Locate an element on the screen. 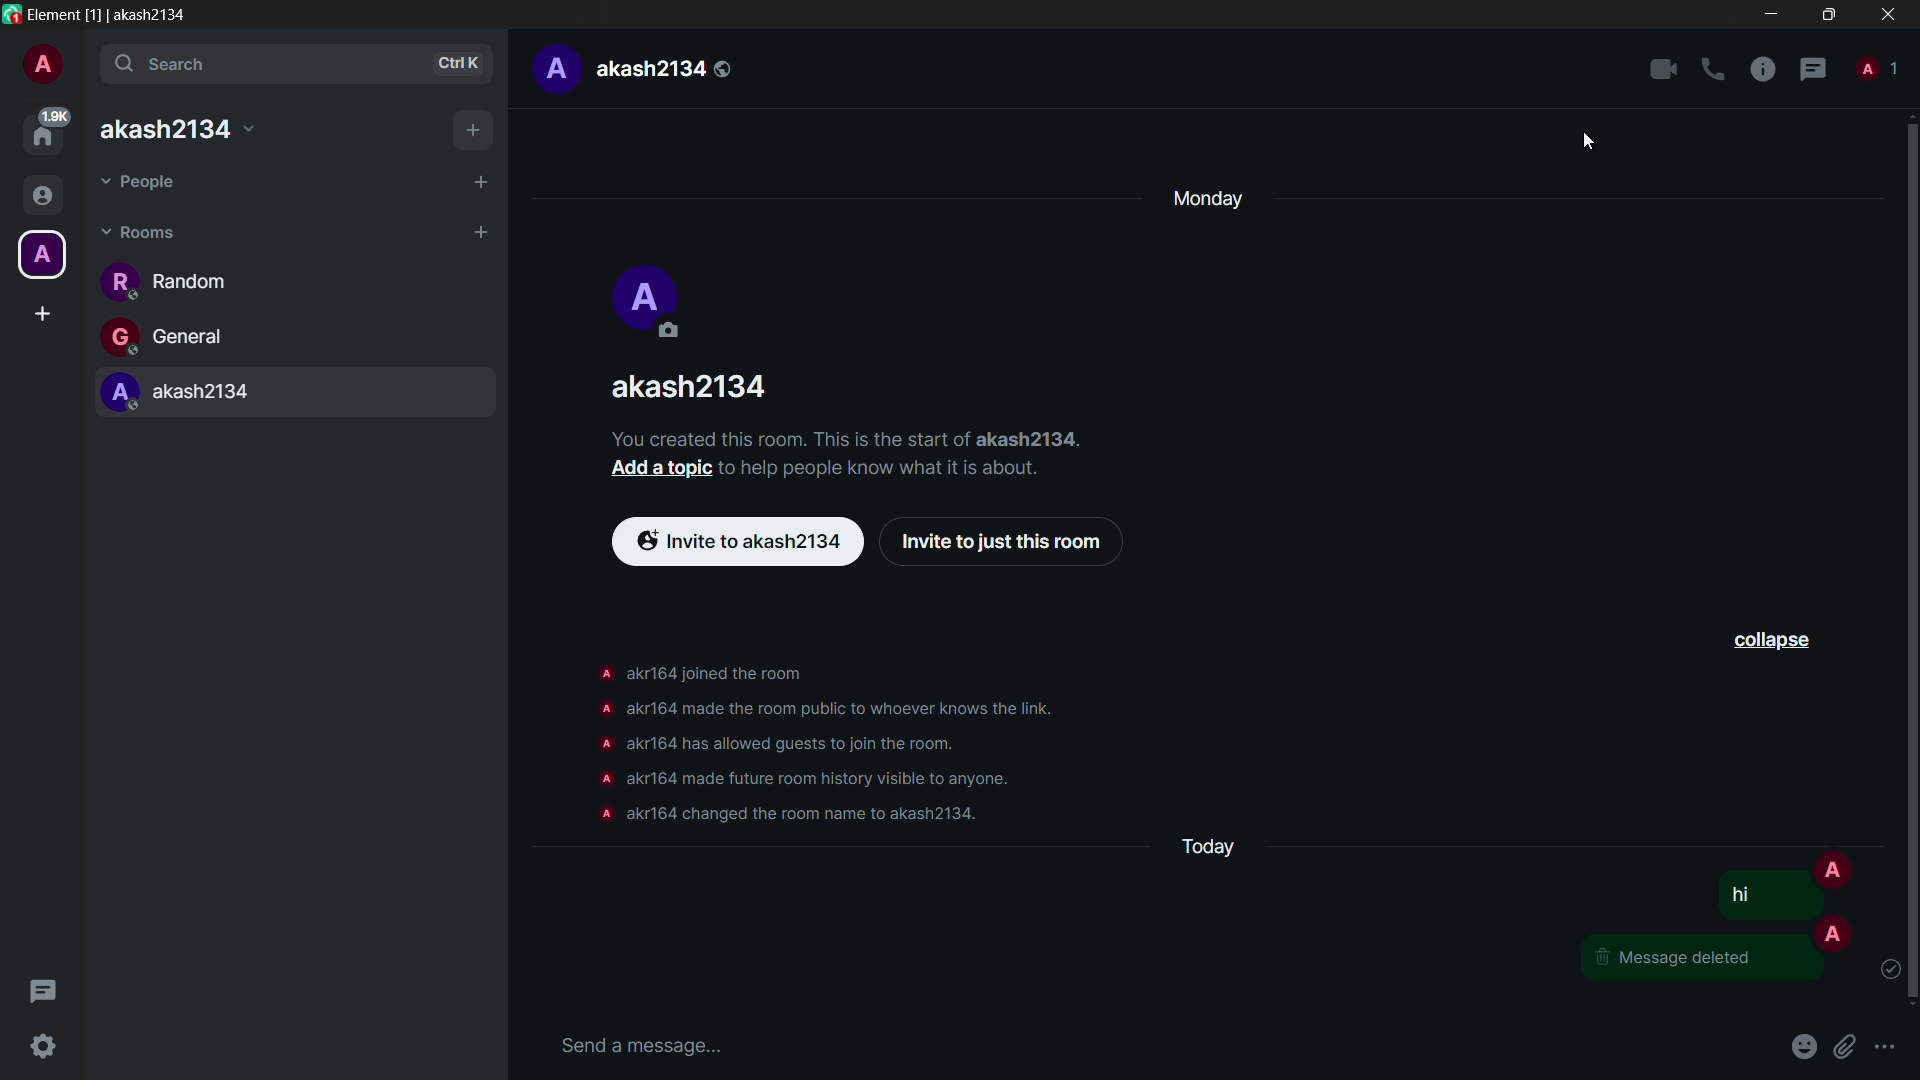  profile is located at coordinates (42, 67).